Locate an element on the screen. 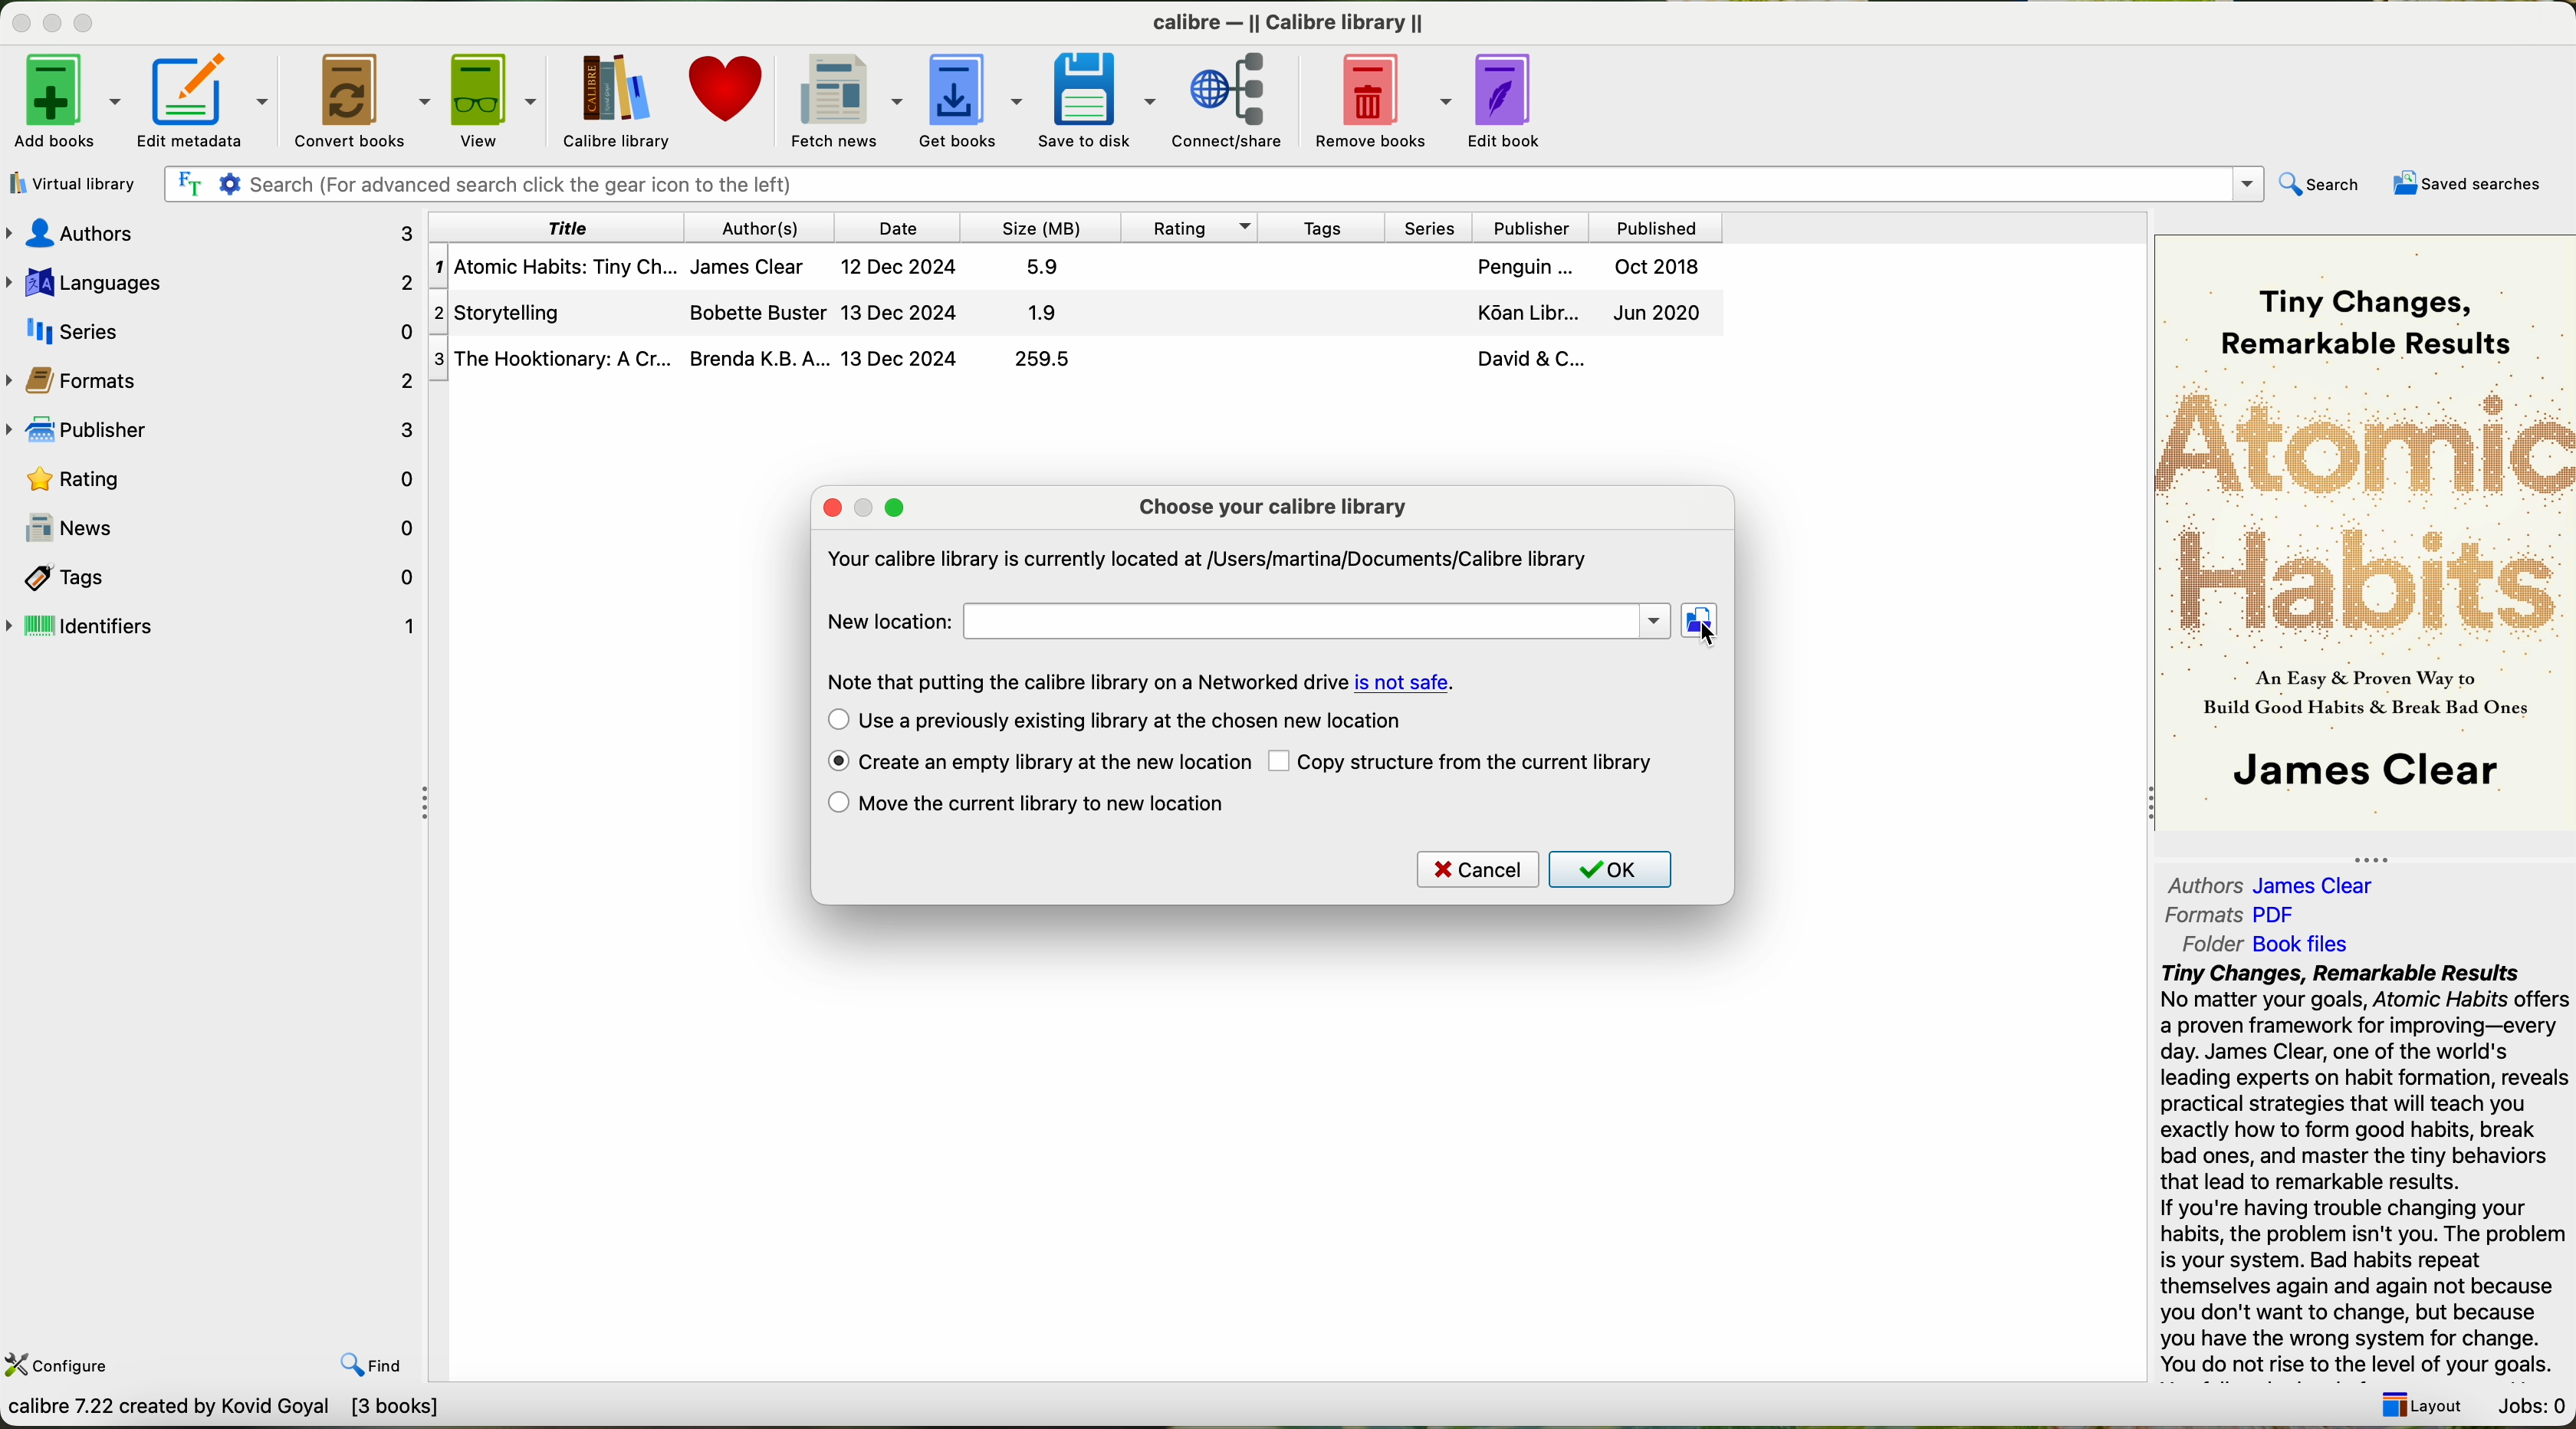 This screenshot has height=1429, width=2576. move the current library is located at coordinates (1027, 804).